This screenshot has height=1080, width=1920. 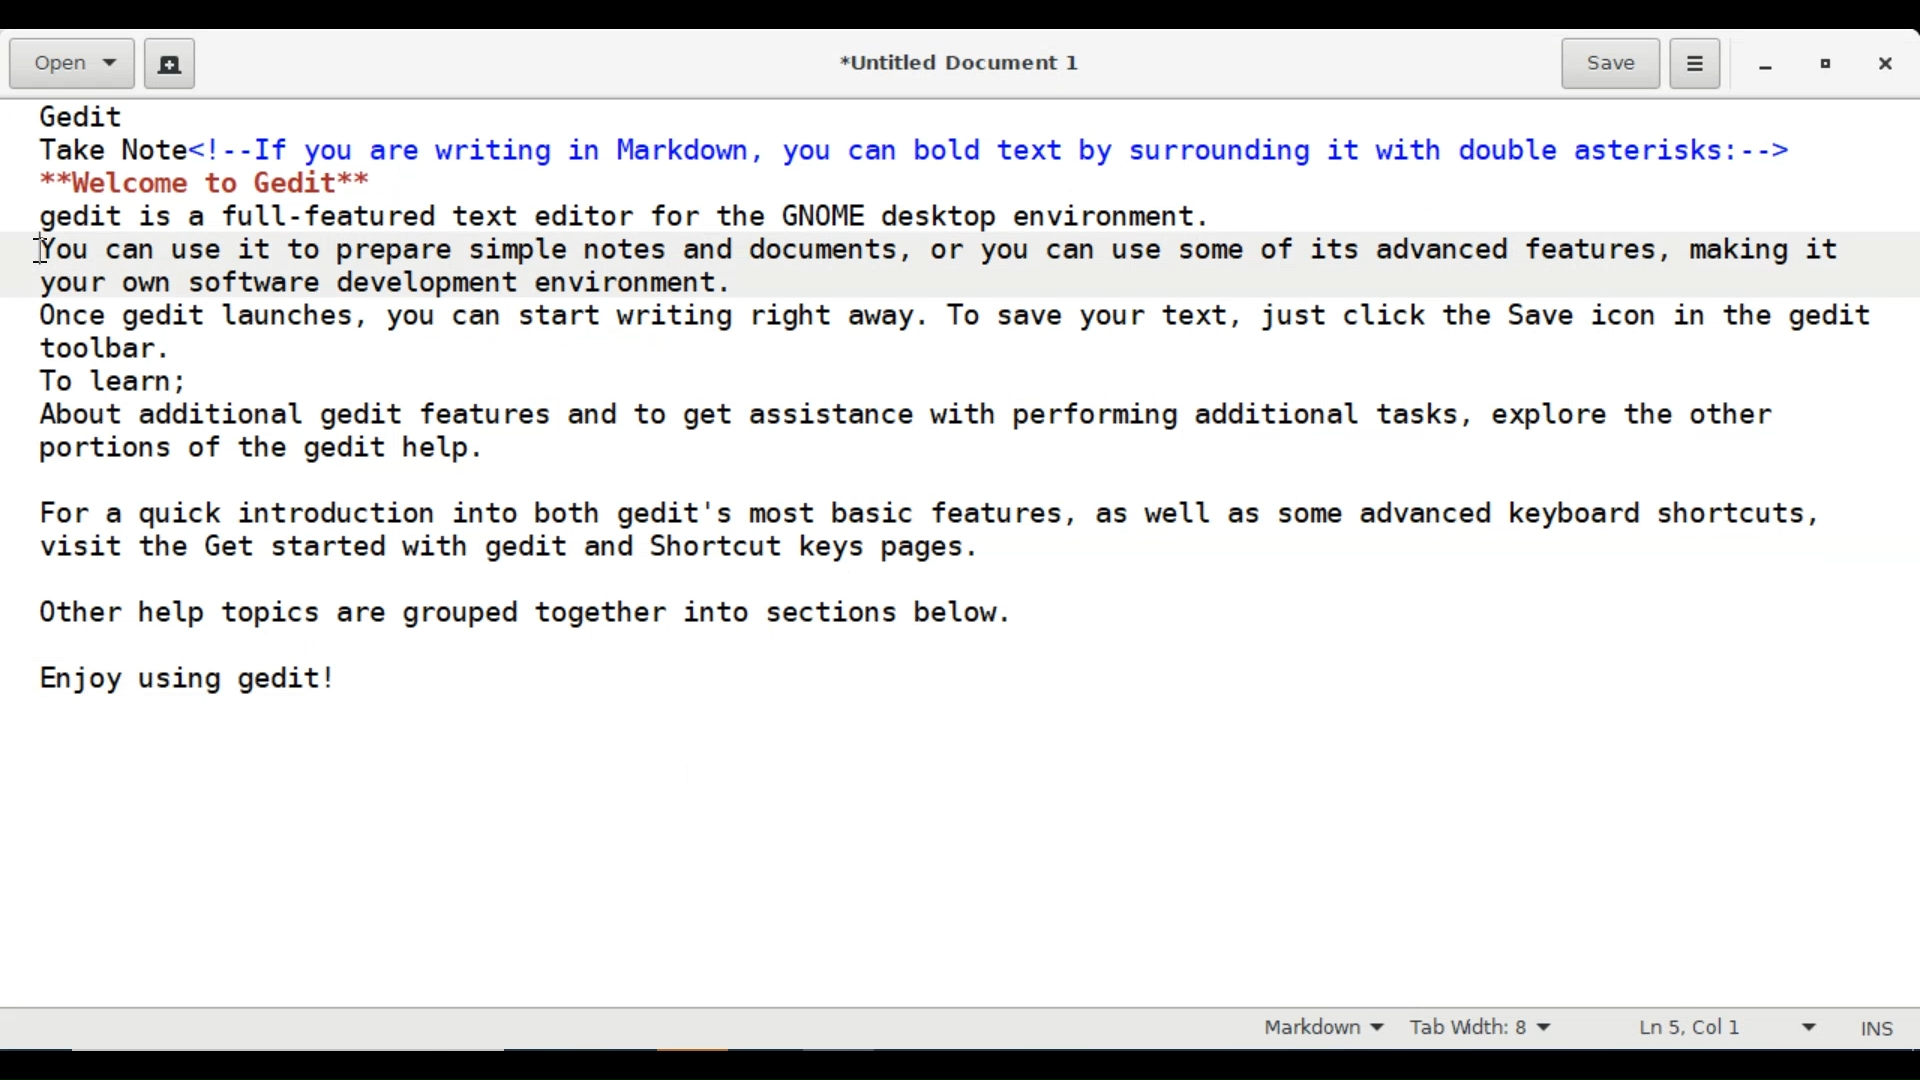 I want to click on Insertion cursor, so click(x=41, y=253).